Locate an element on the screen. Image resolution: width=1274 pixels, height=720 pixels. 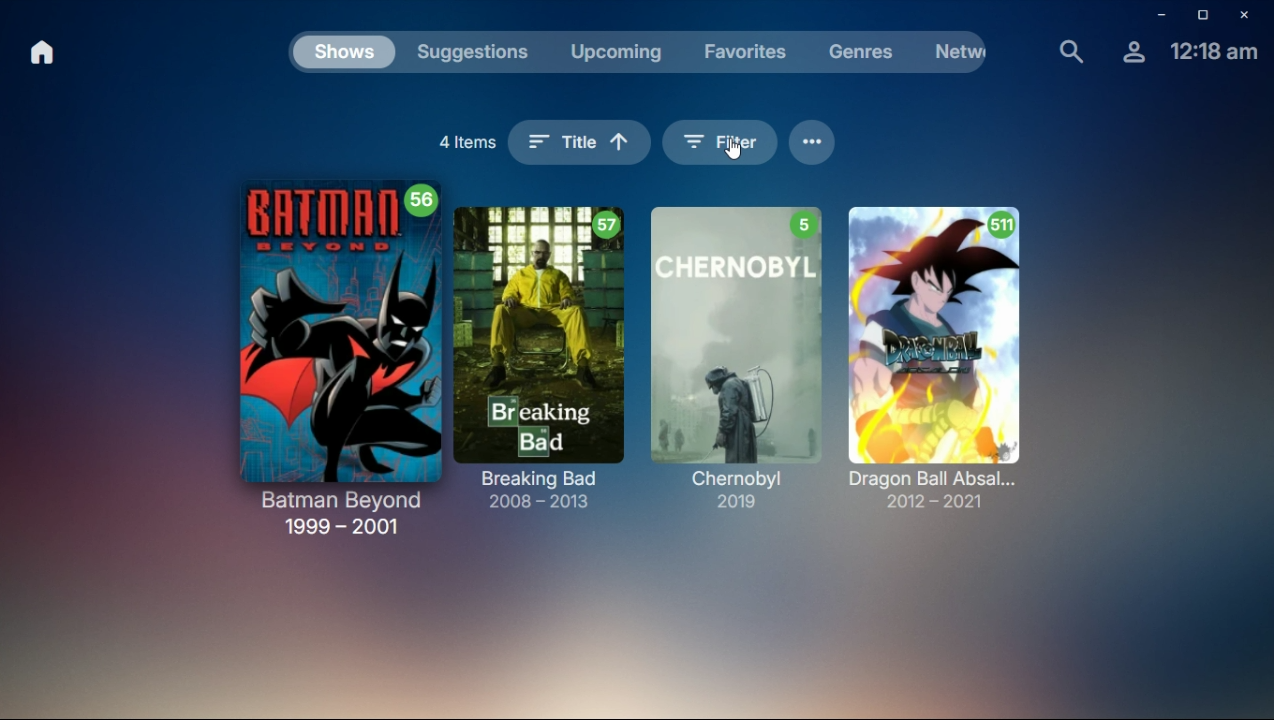
home is located at coordinates (43, 53).